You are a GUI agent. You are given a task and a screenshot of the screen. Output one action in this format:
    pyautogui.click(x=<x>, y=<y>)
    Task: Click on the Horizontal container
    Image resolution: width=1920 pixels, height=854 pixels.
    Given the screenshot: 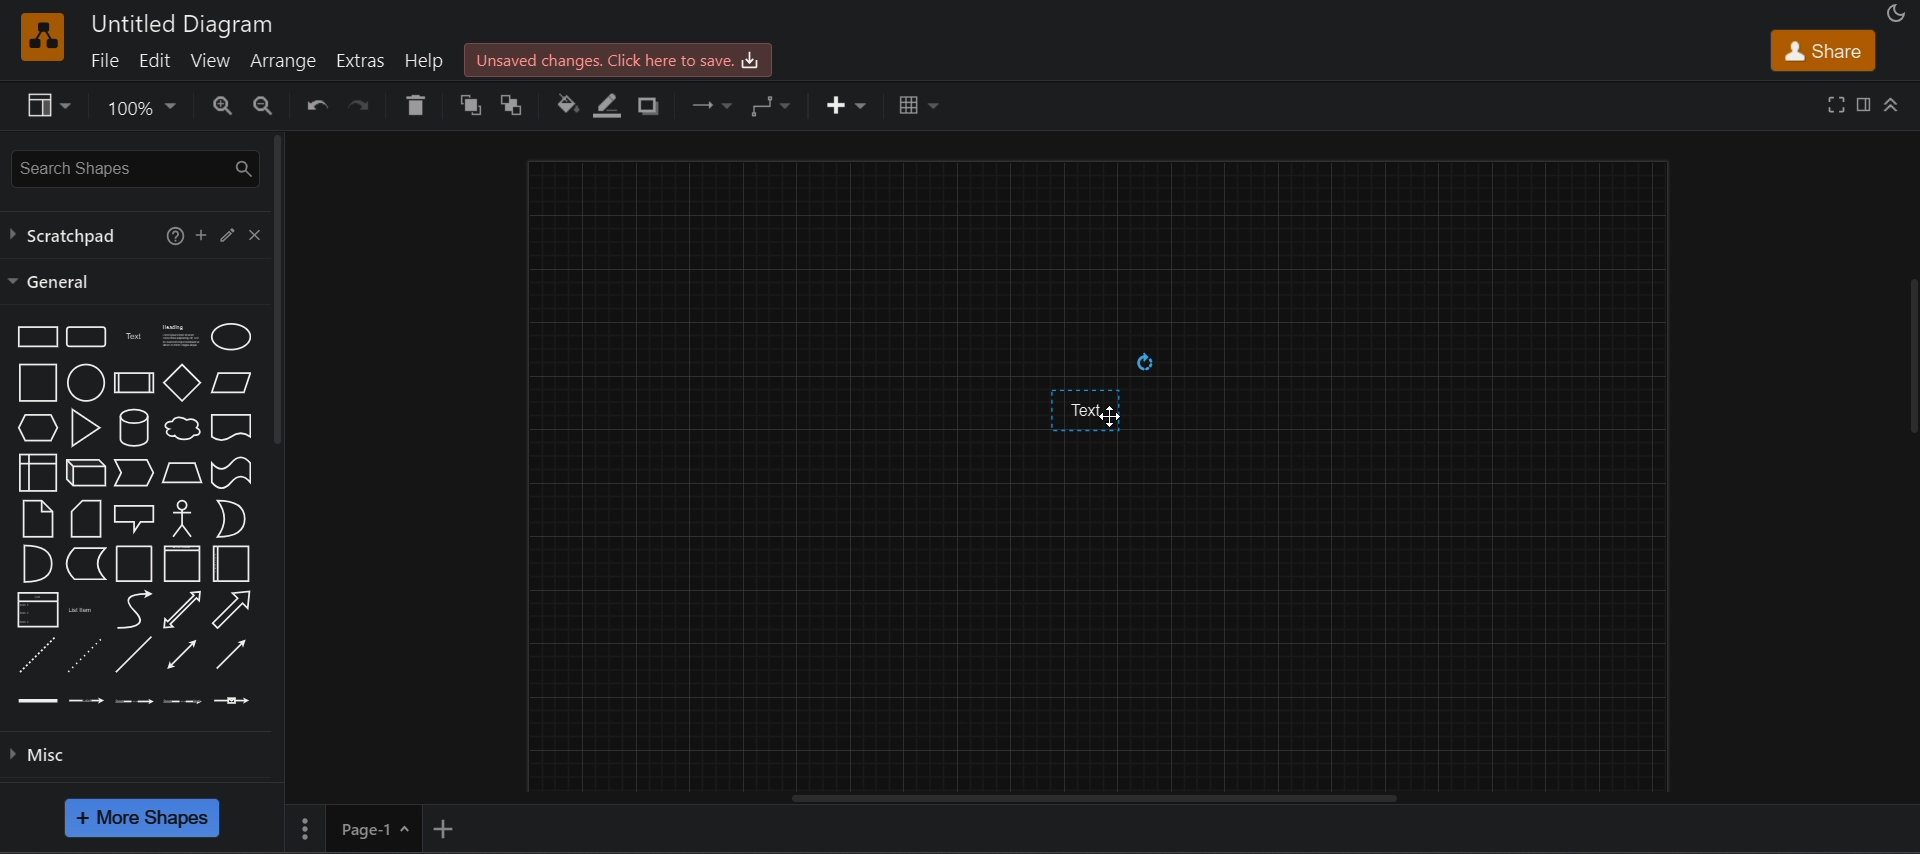 What is the action you would take?
    pyautogui.click(x=232, y=564)
    